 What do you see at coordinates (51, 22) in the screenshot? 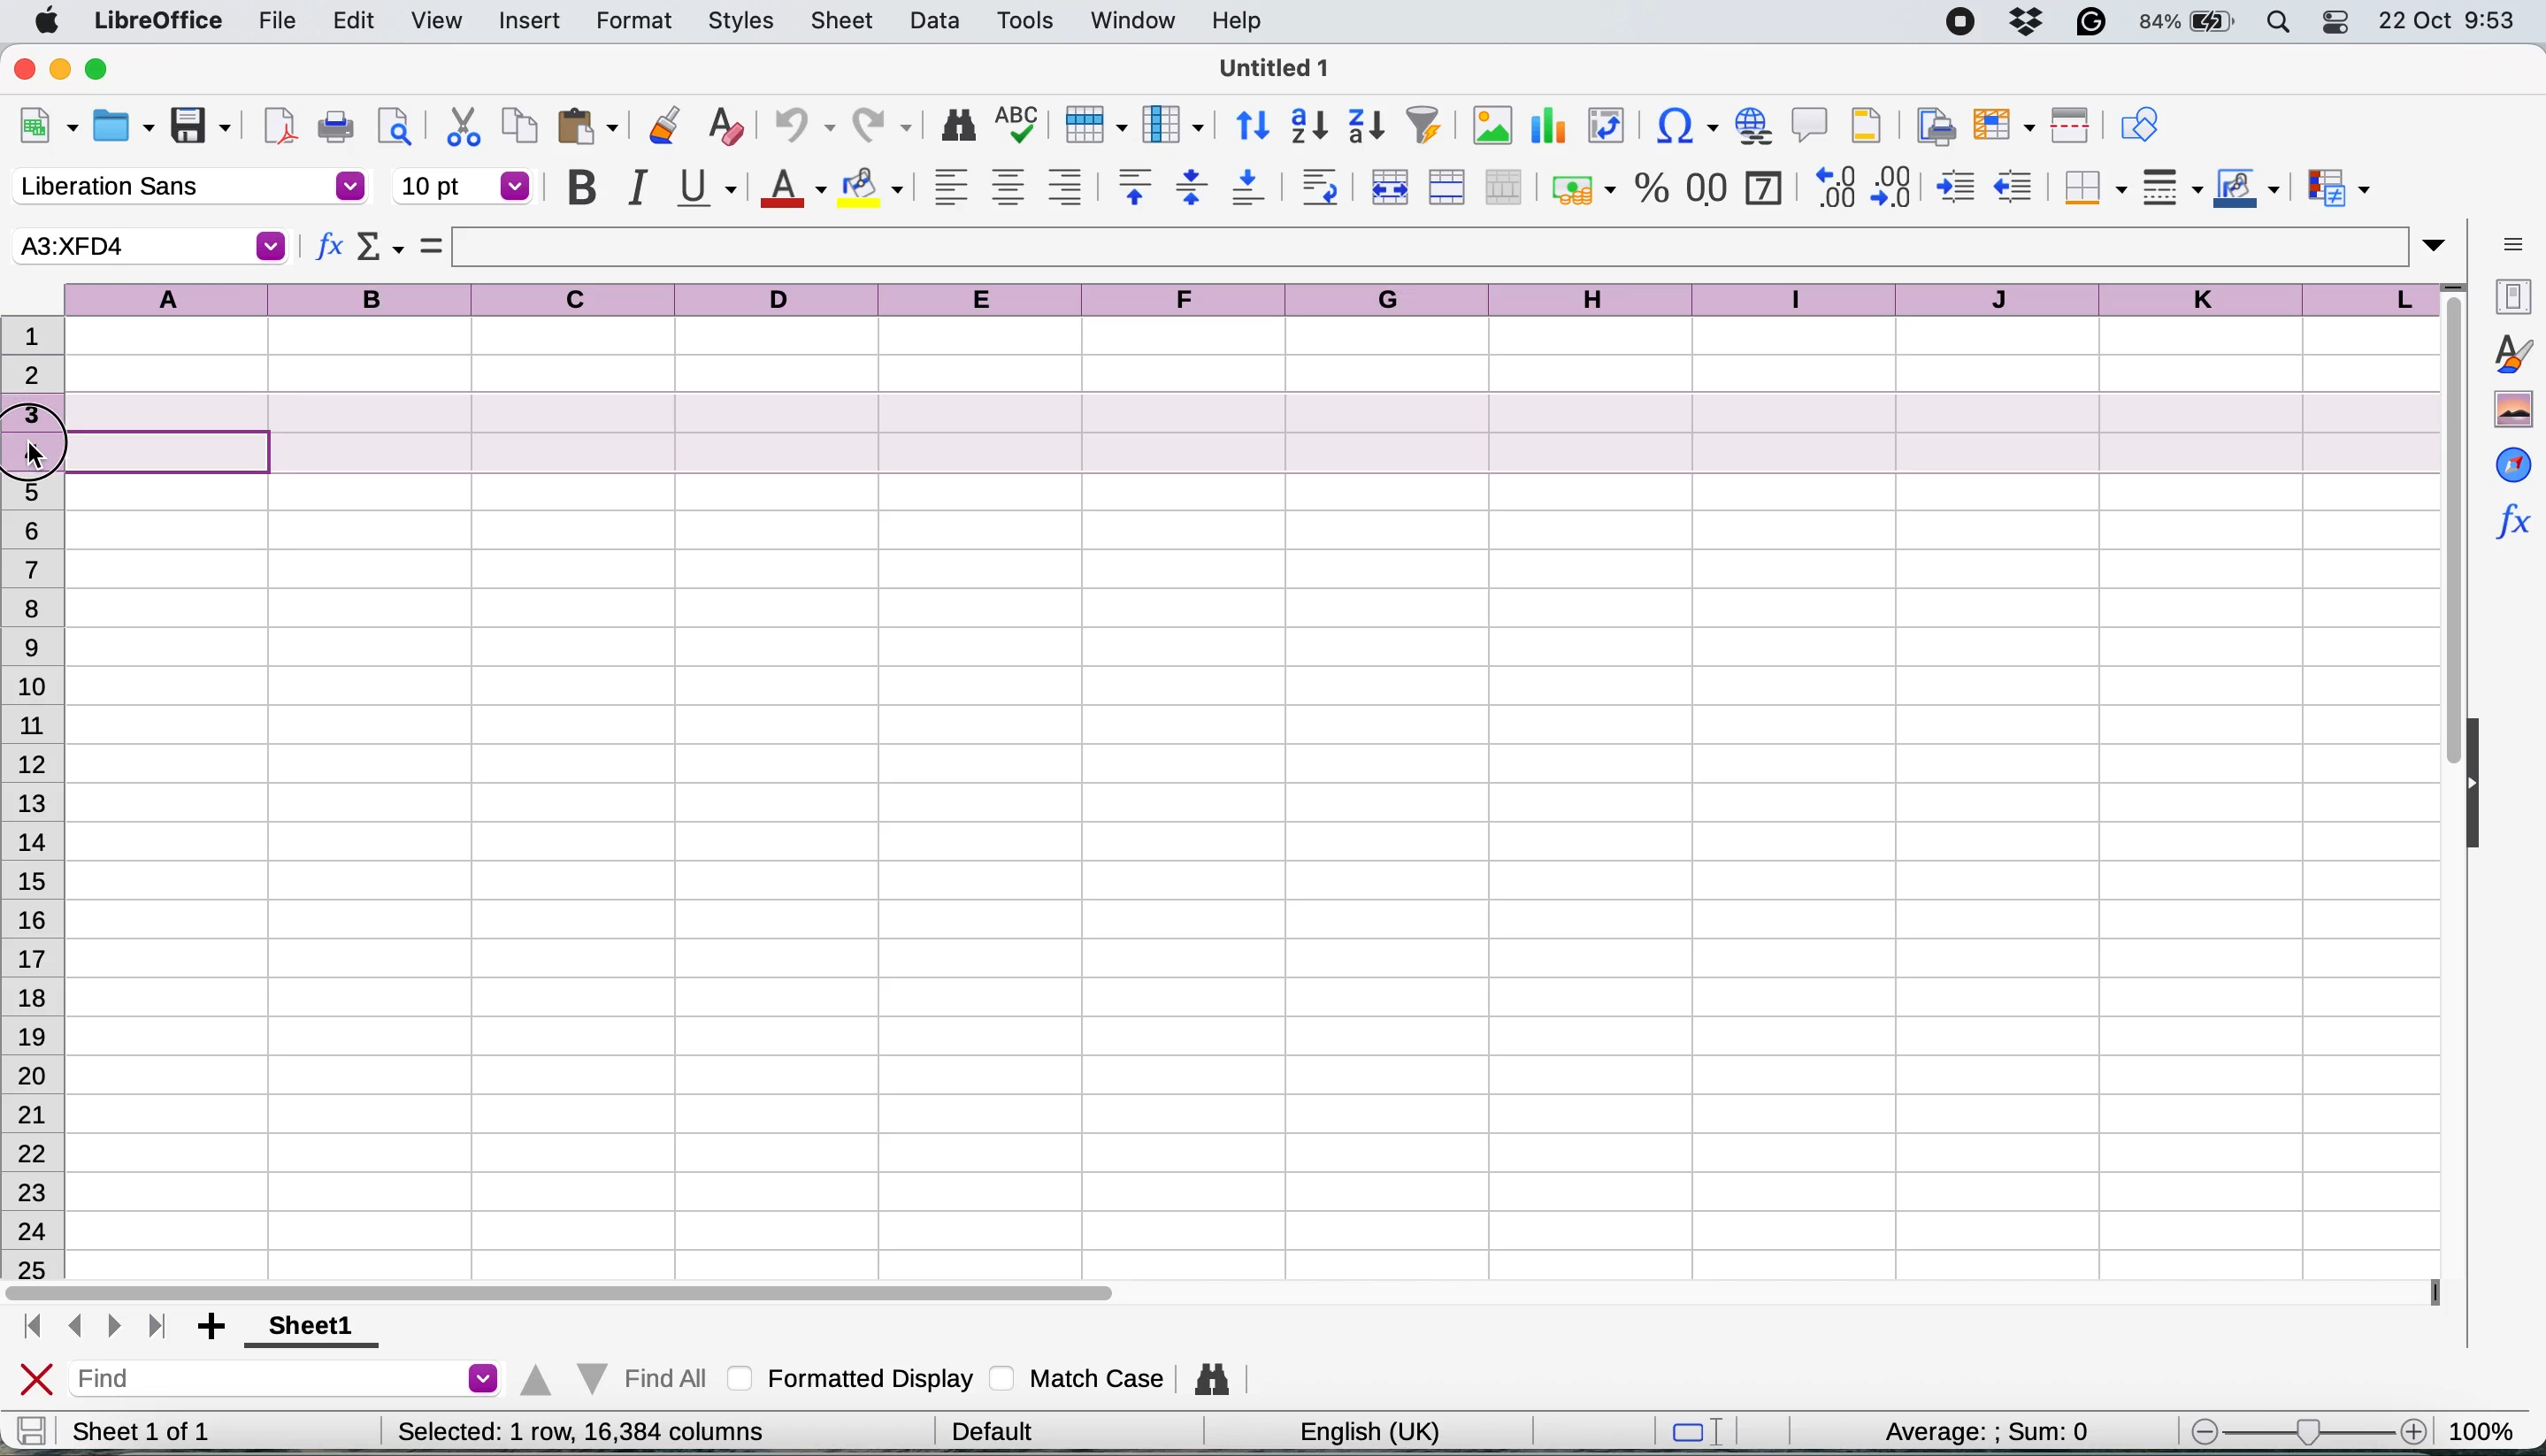
I see `system logo` at bounding box center [51, 22].